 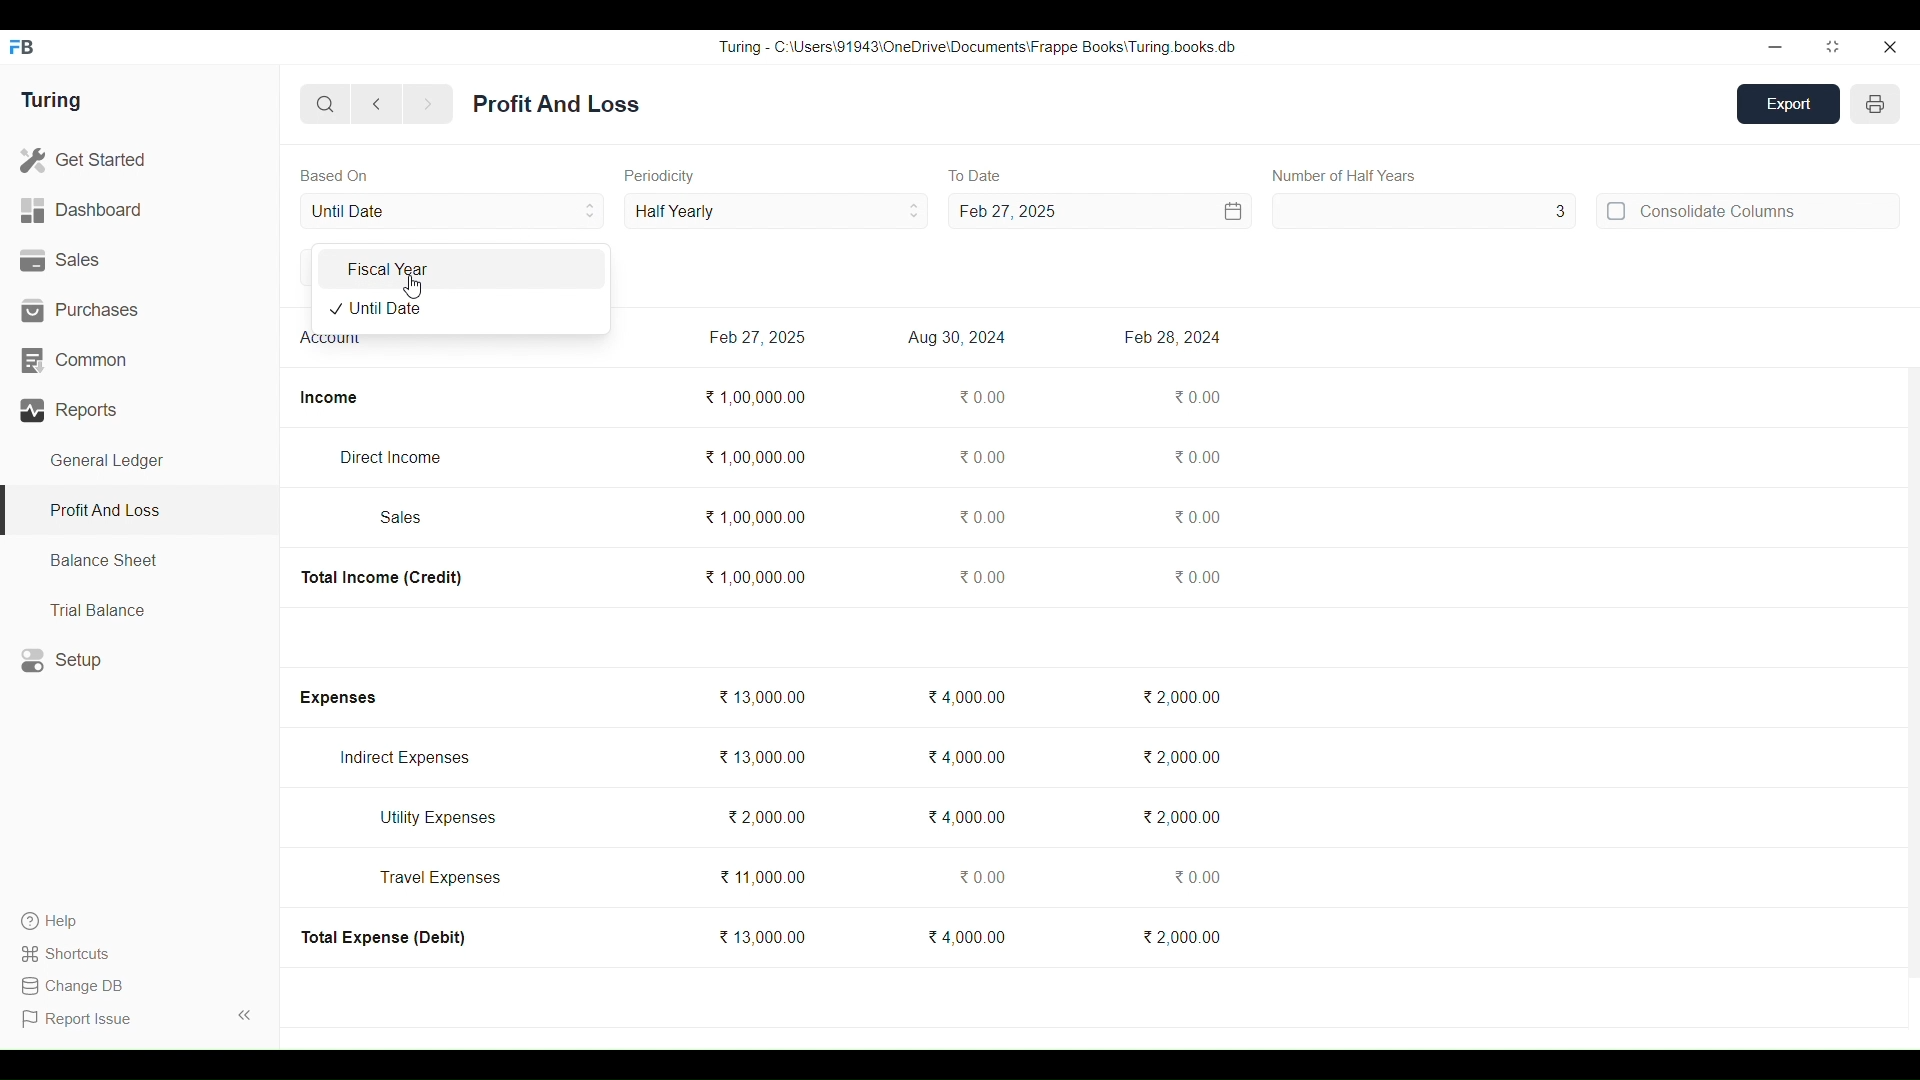 What do you see at coordinates (755, 397) in the screenshot?
I see `1,00,000.00` at bounding box center [755, 397].